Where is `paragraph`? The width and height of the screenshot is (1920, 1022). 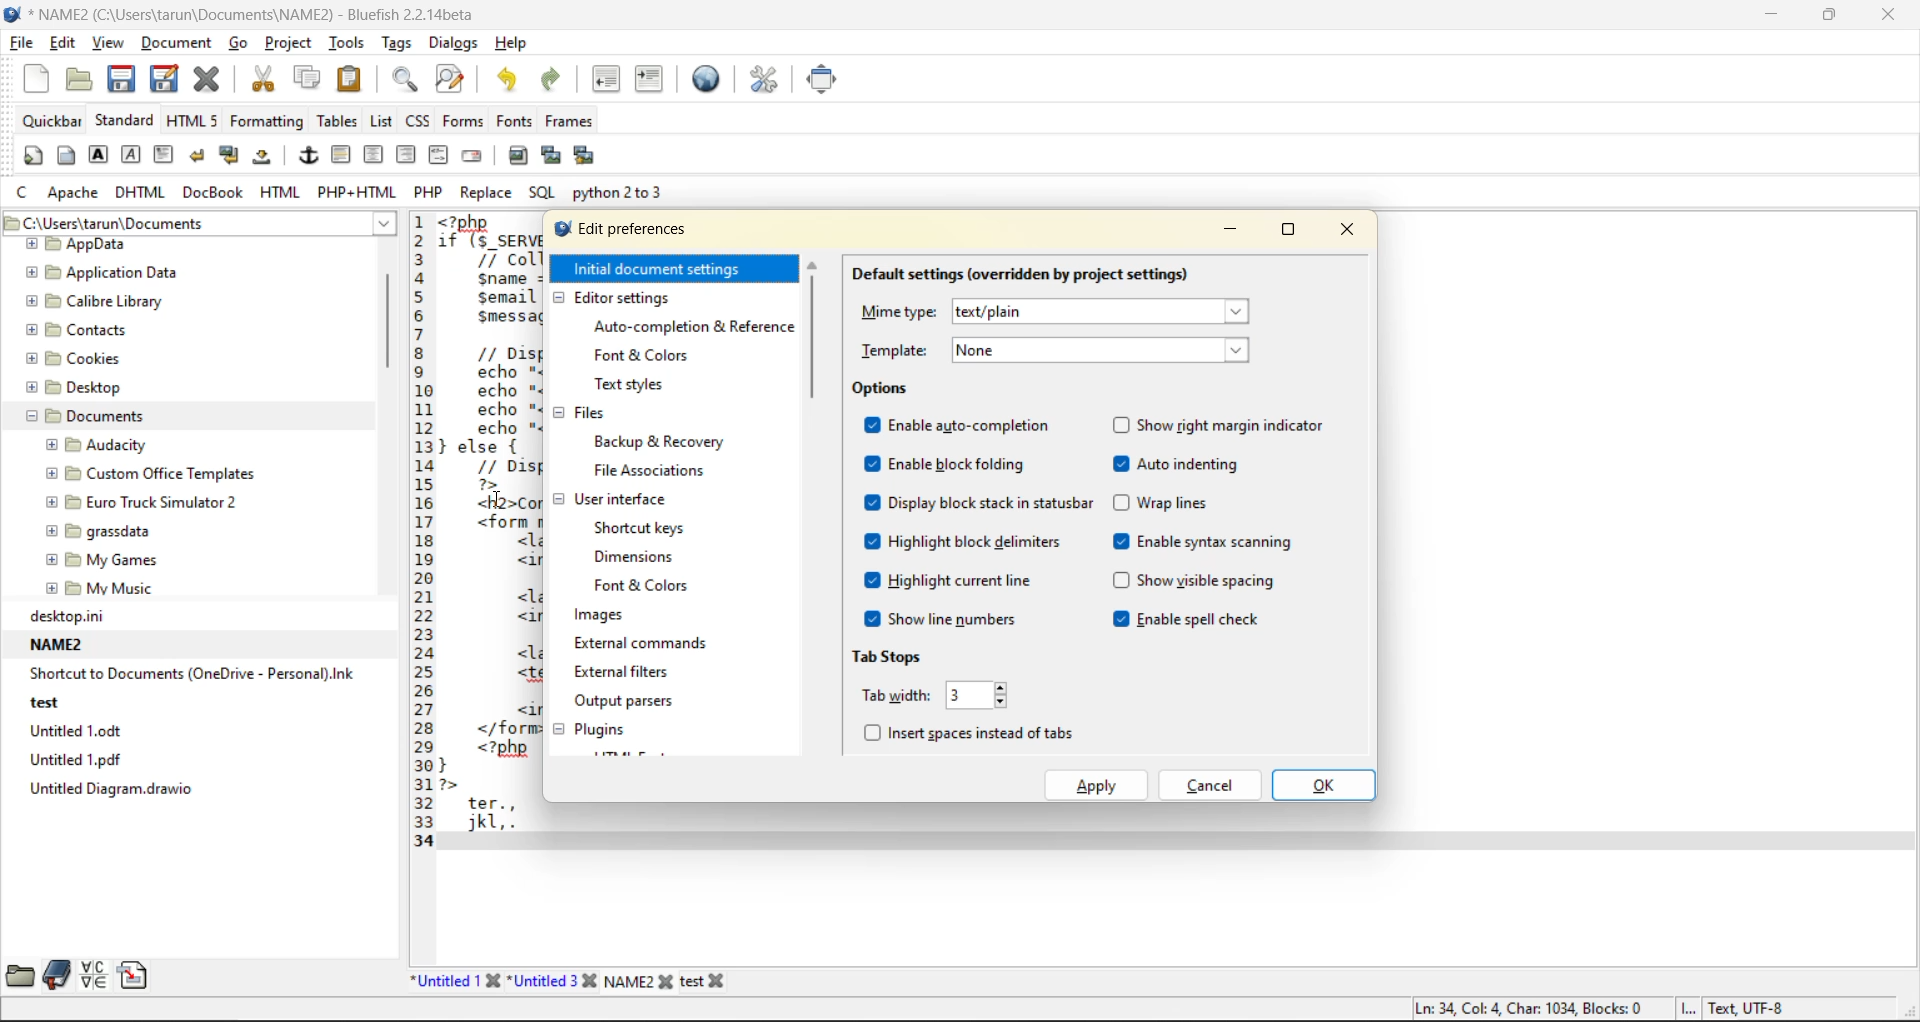 paragraph is located at coordinates (166, 153).